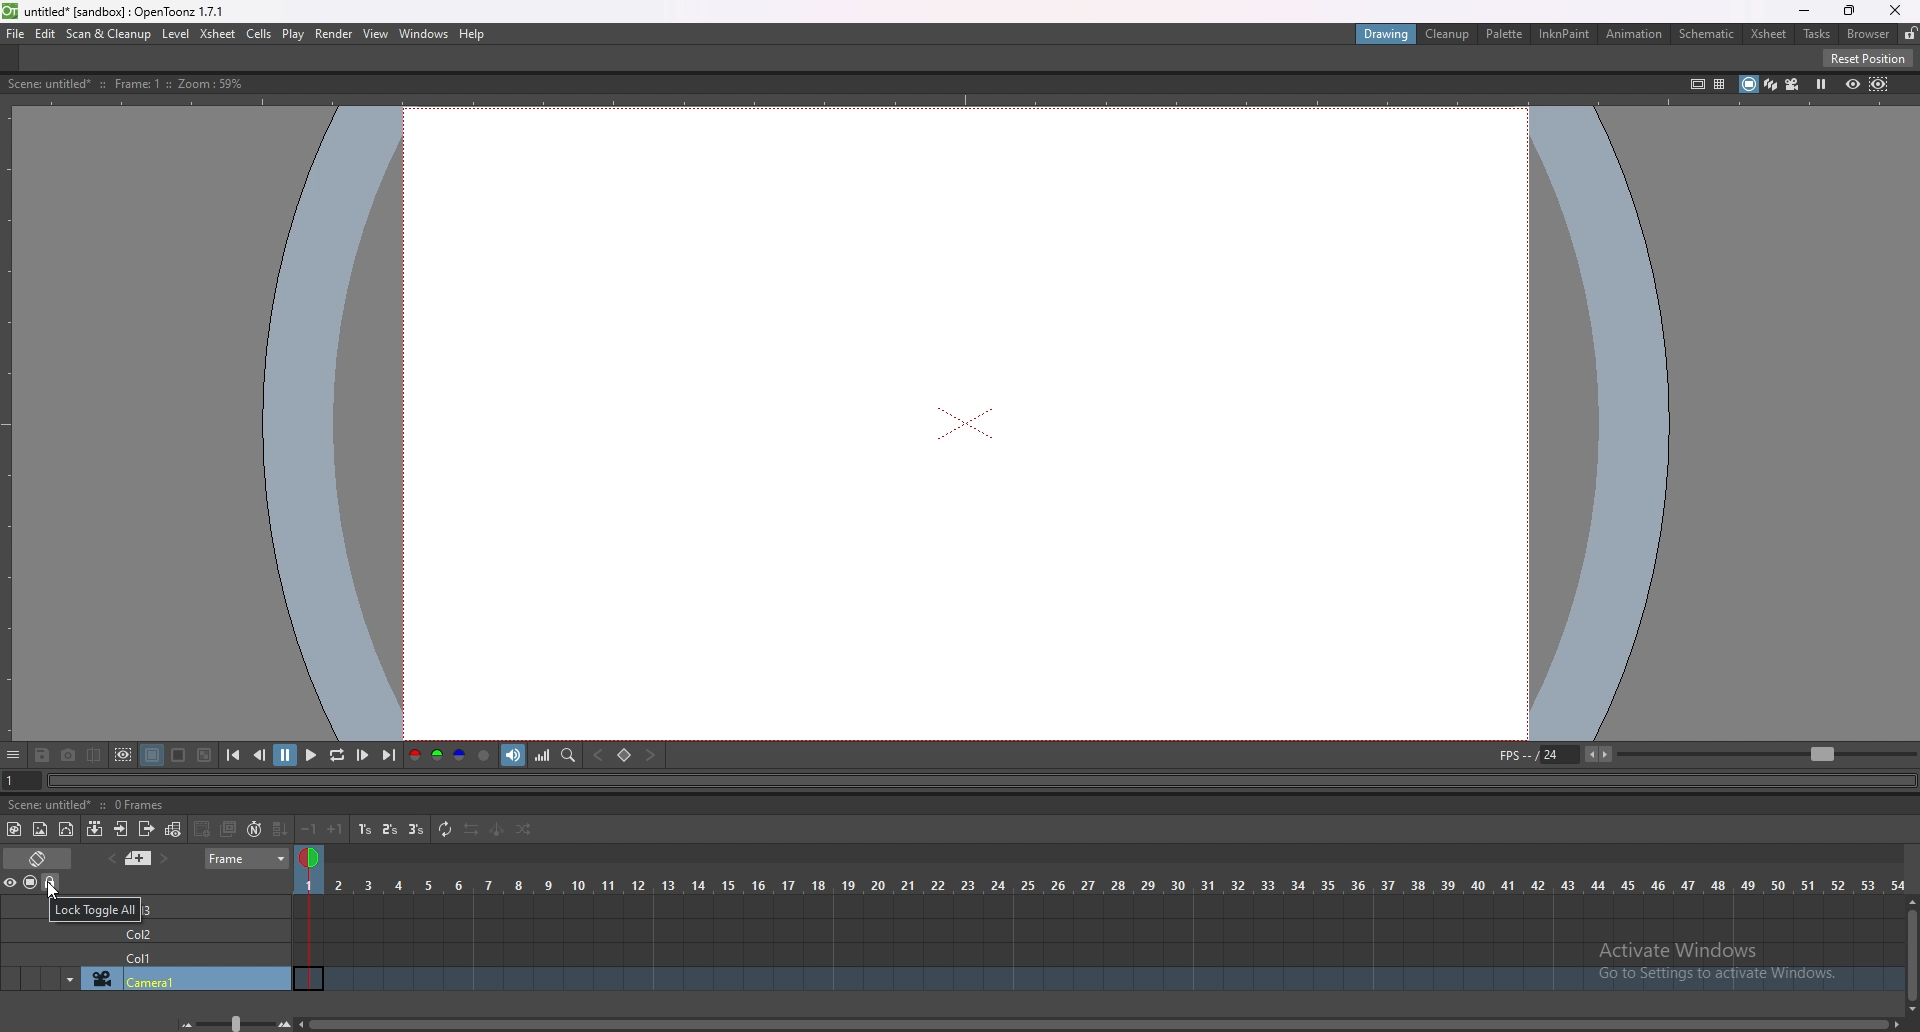  Describe the element at coordinates (163, 859) in the screenshot. I see `next memo` at that location.